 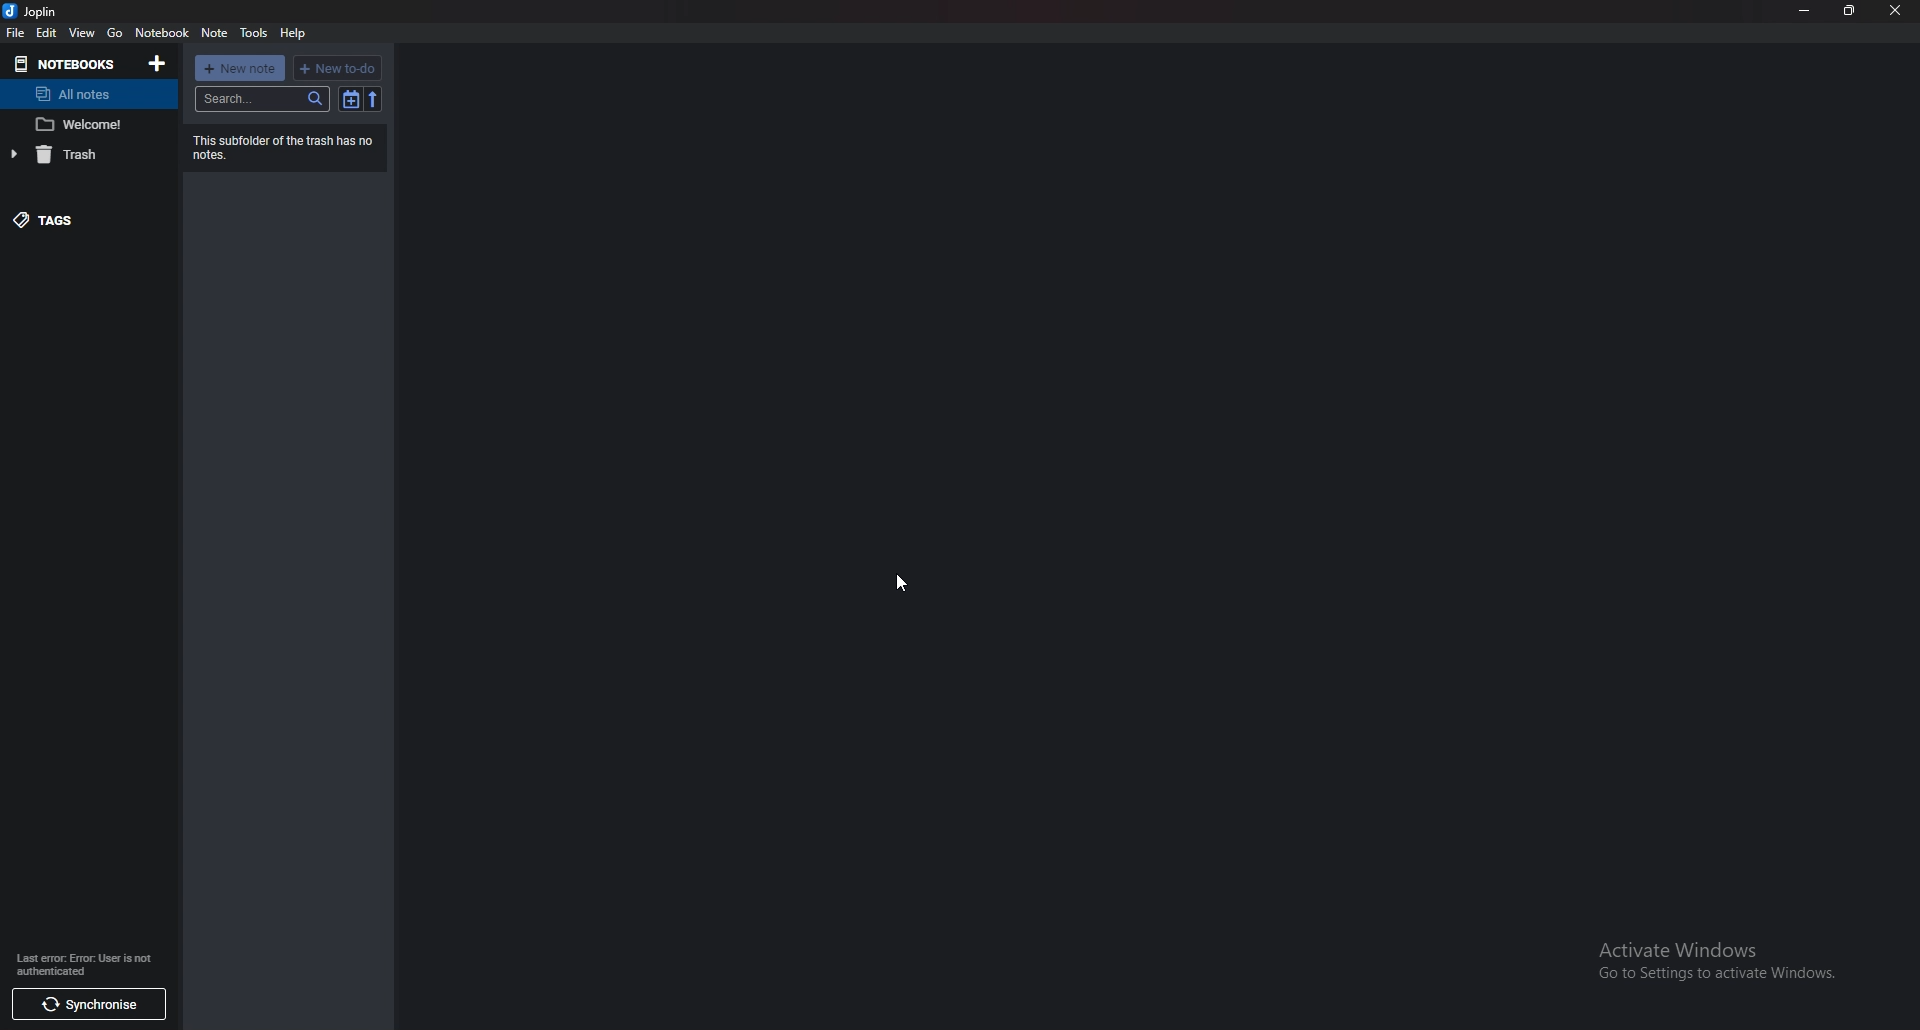 I want to click on note, so click(x=89, y=123).